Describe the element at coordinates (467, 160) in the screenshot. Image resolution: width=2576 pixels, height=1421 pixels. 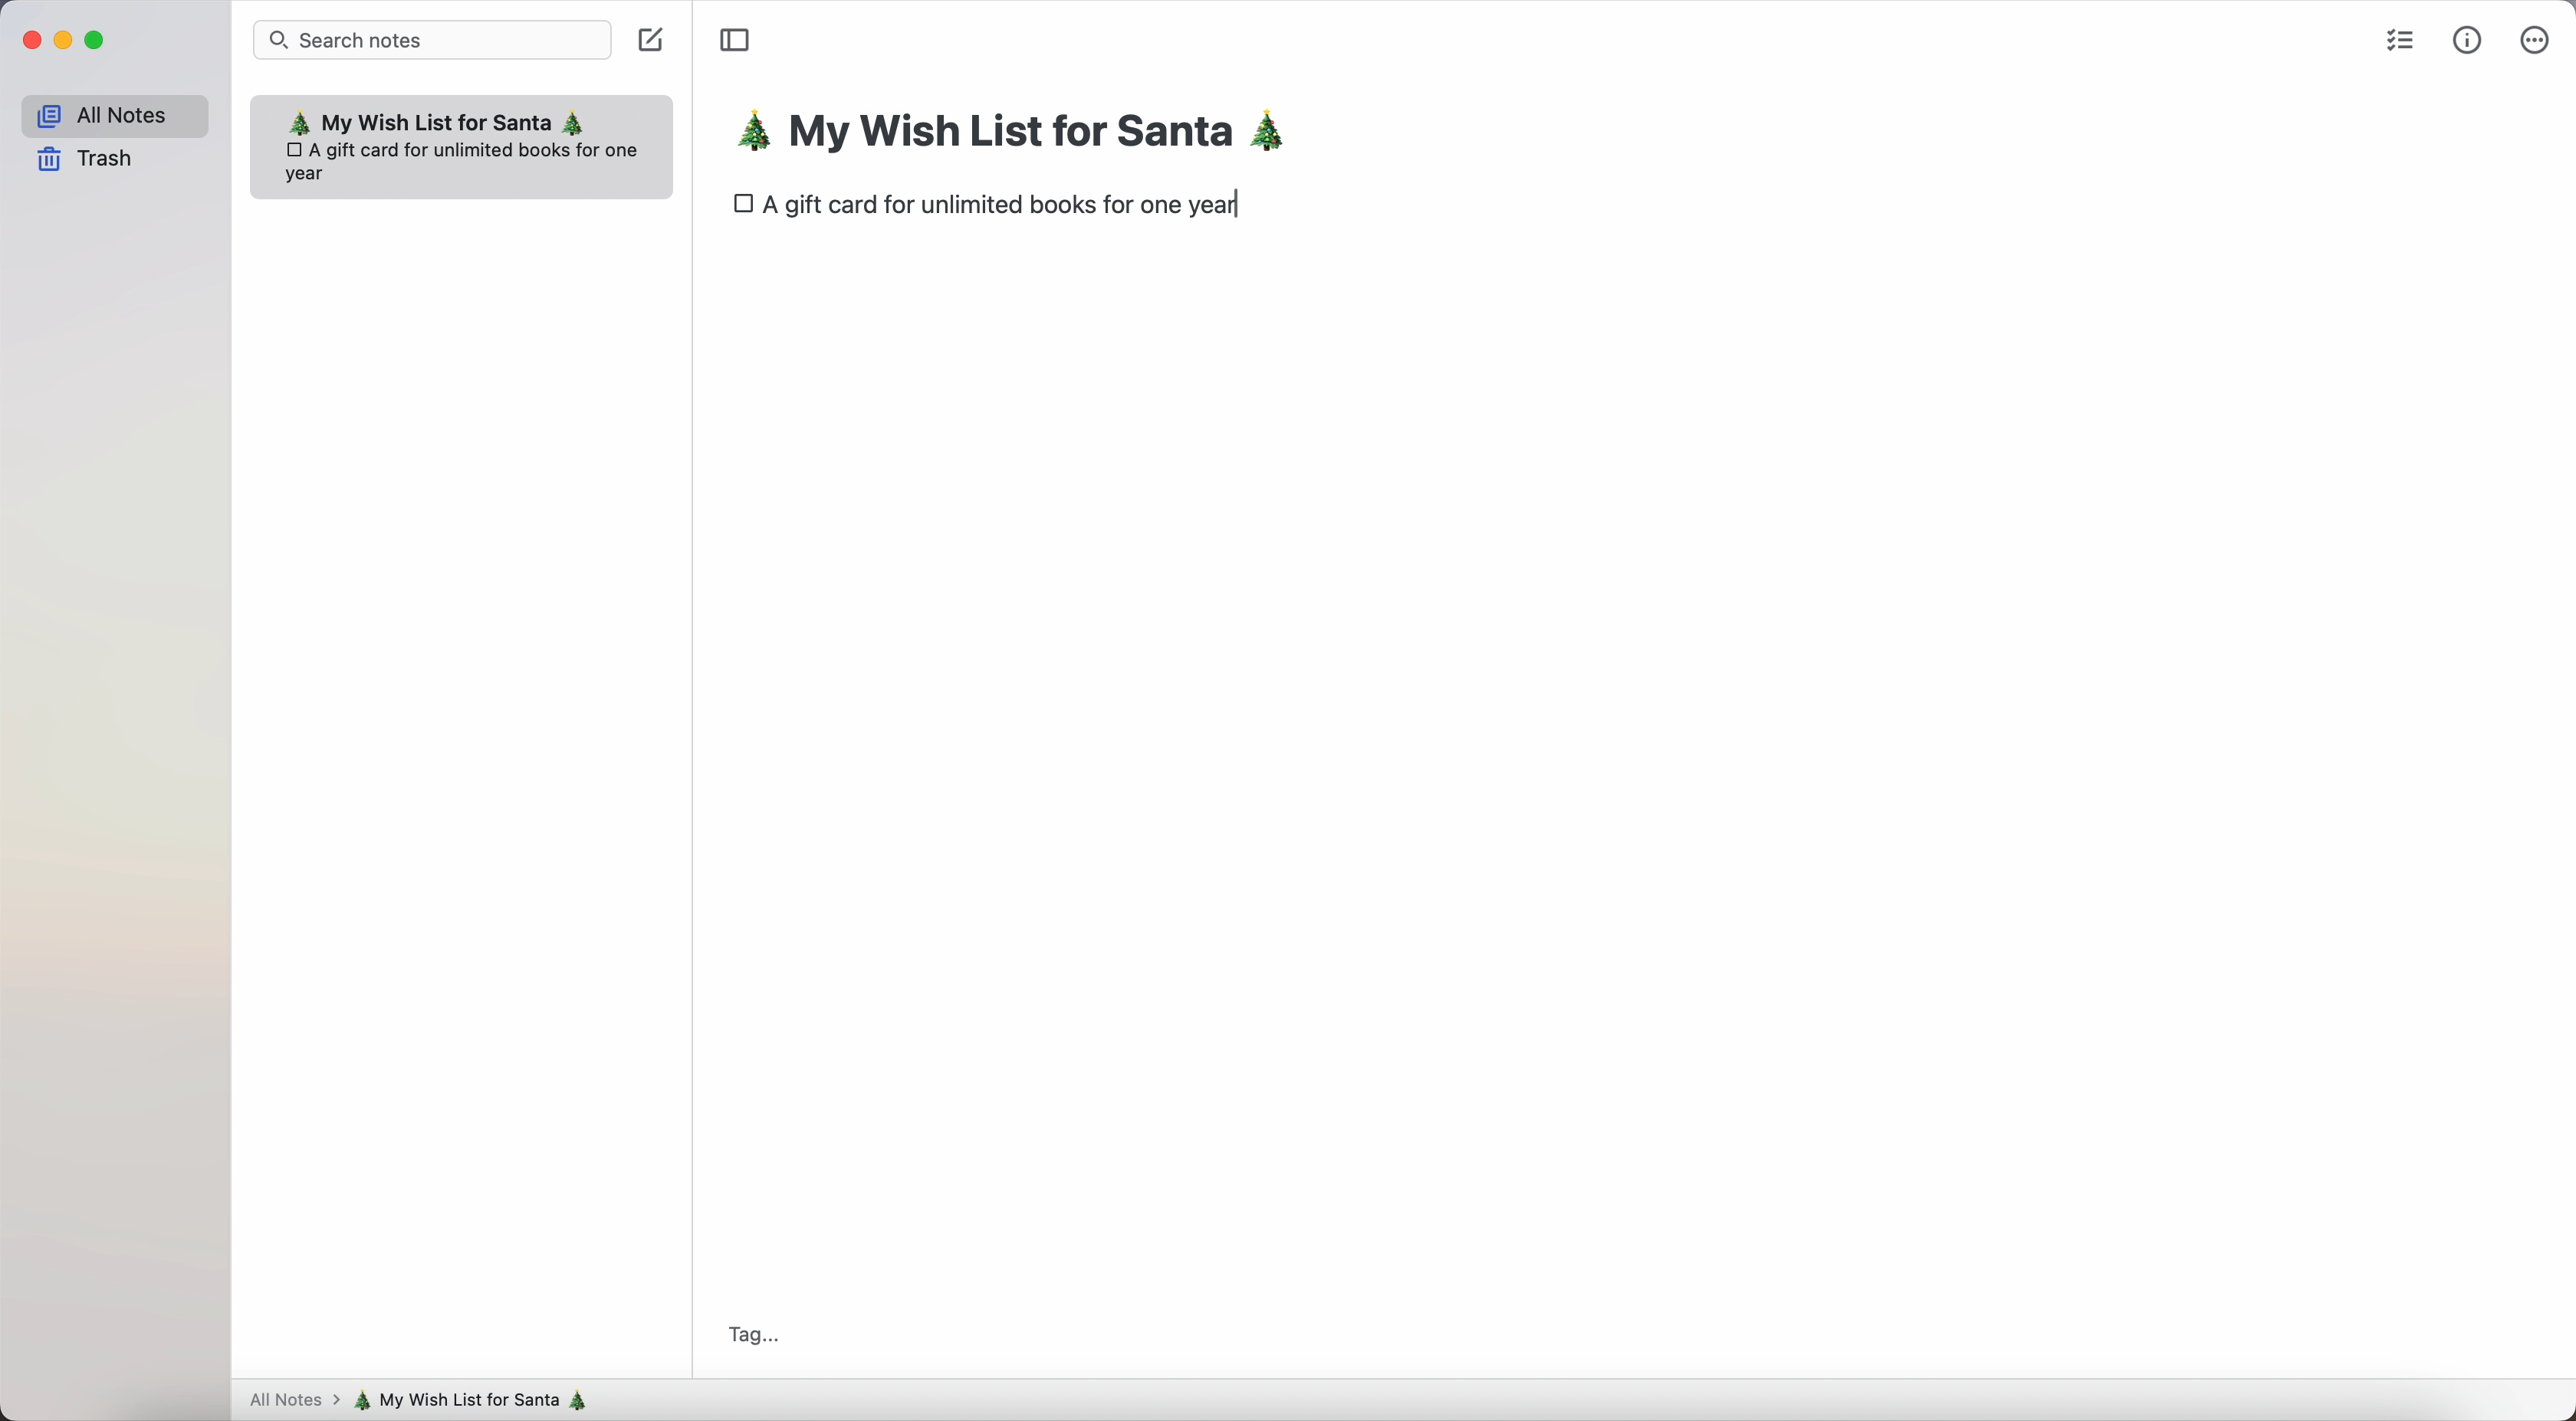
I see `A gift card for unlimited books for one year` at that location.